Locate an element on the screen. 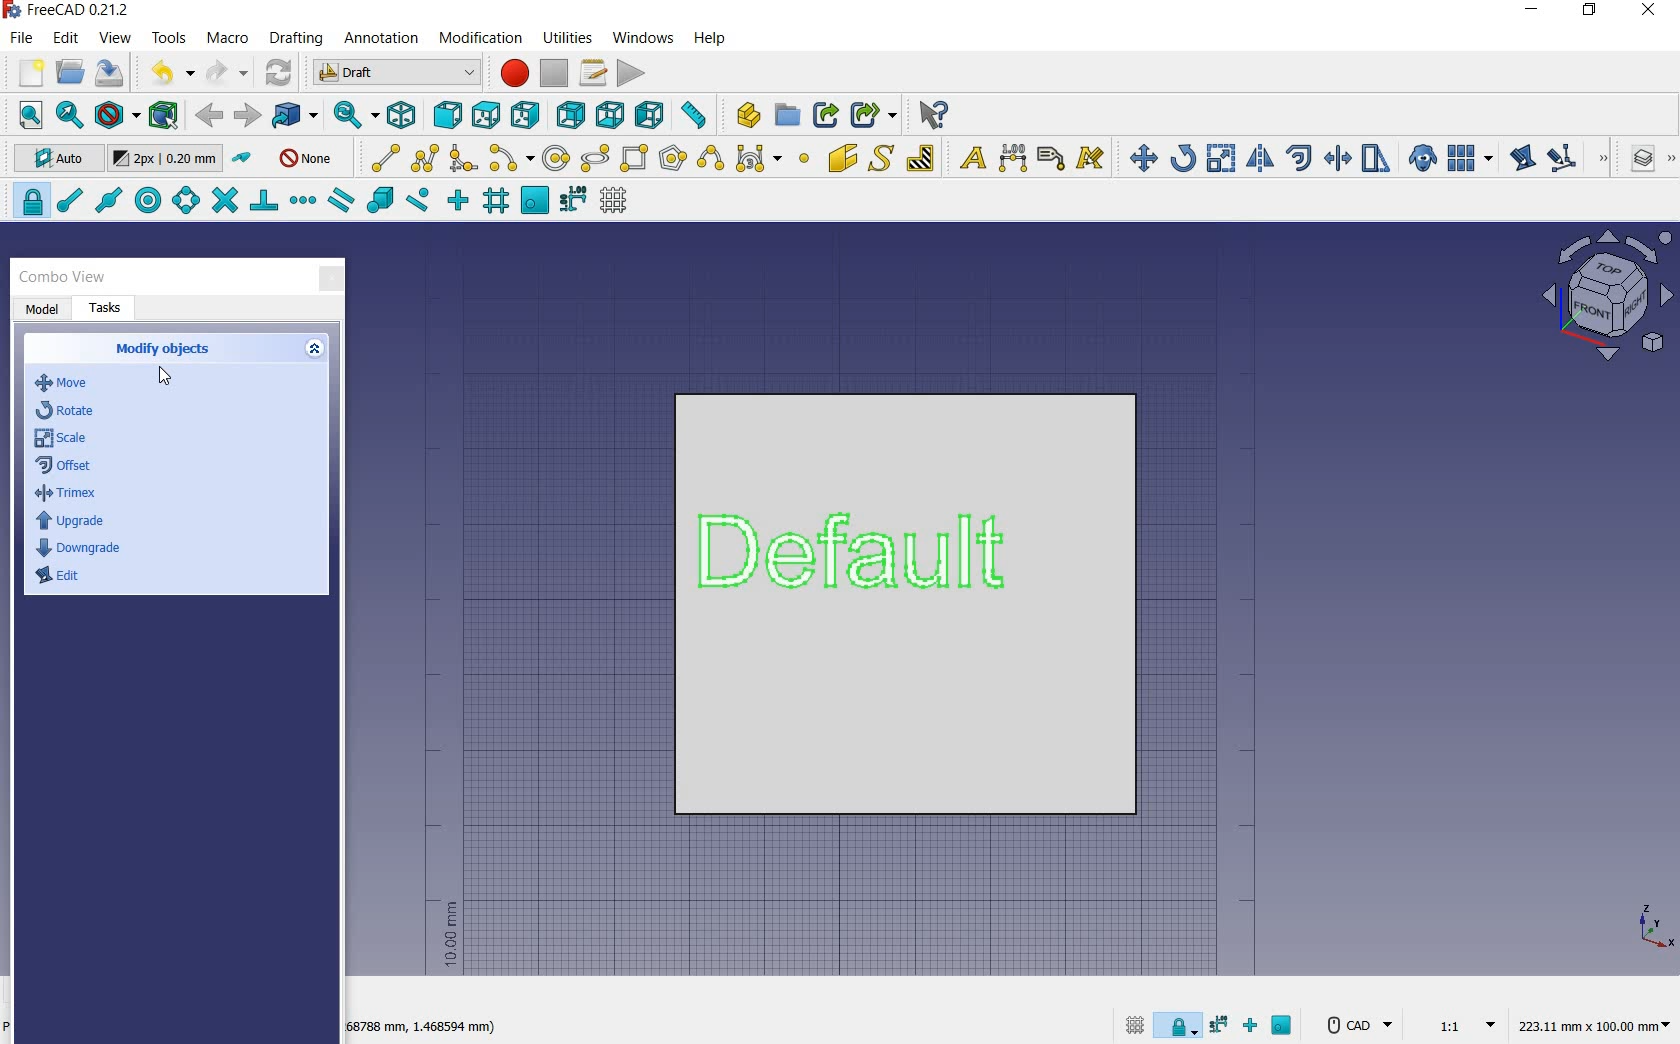 Image resolution: width=1680 pixels, height=1044 pixels. rotate is located at coordinates (68, 409).